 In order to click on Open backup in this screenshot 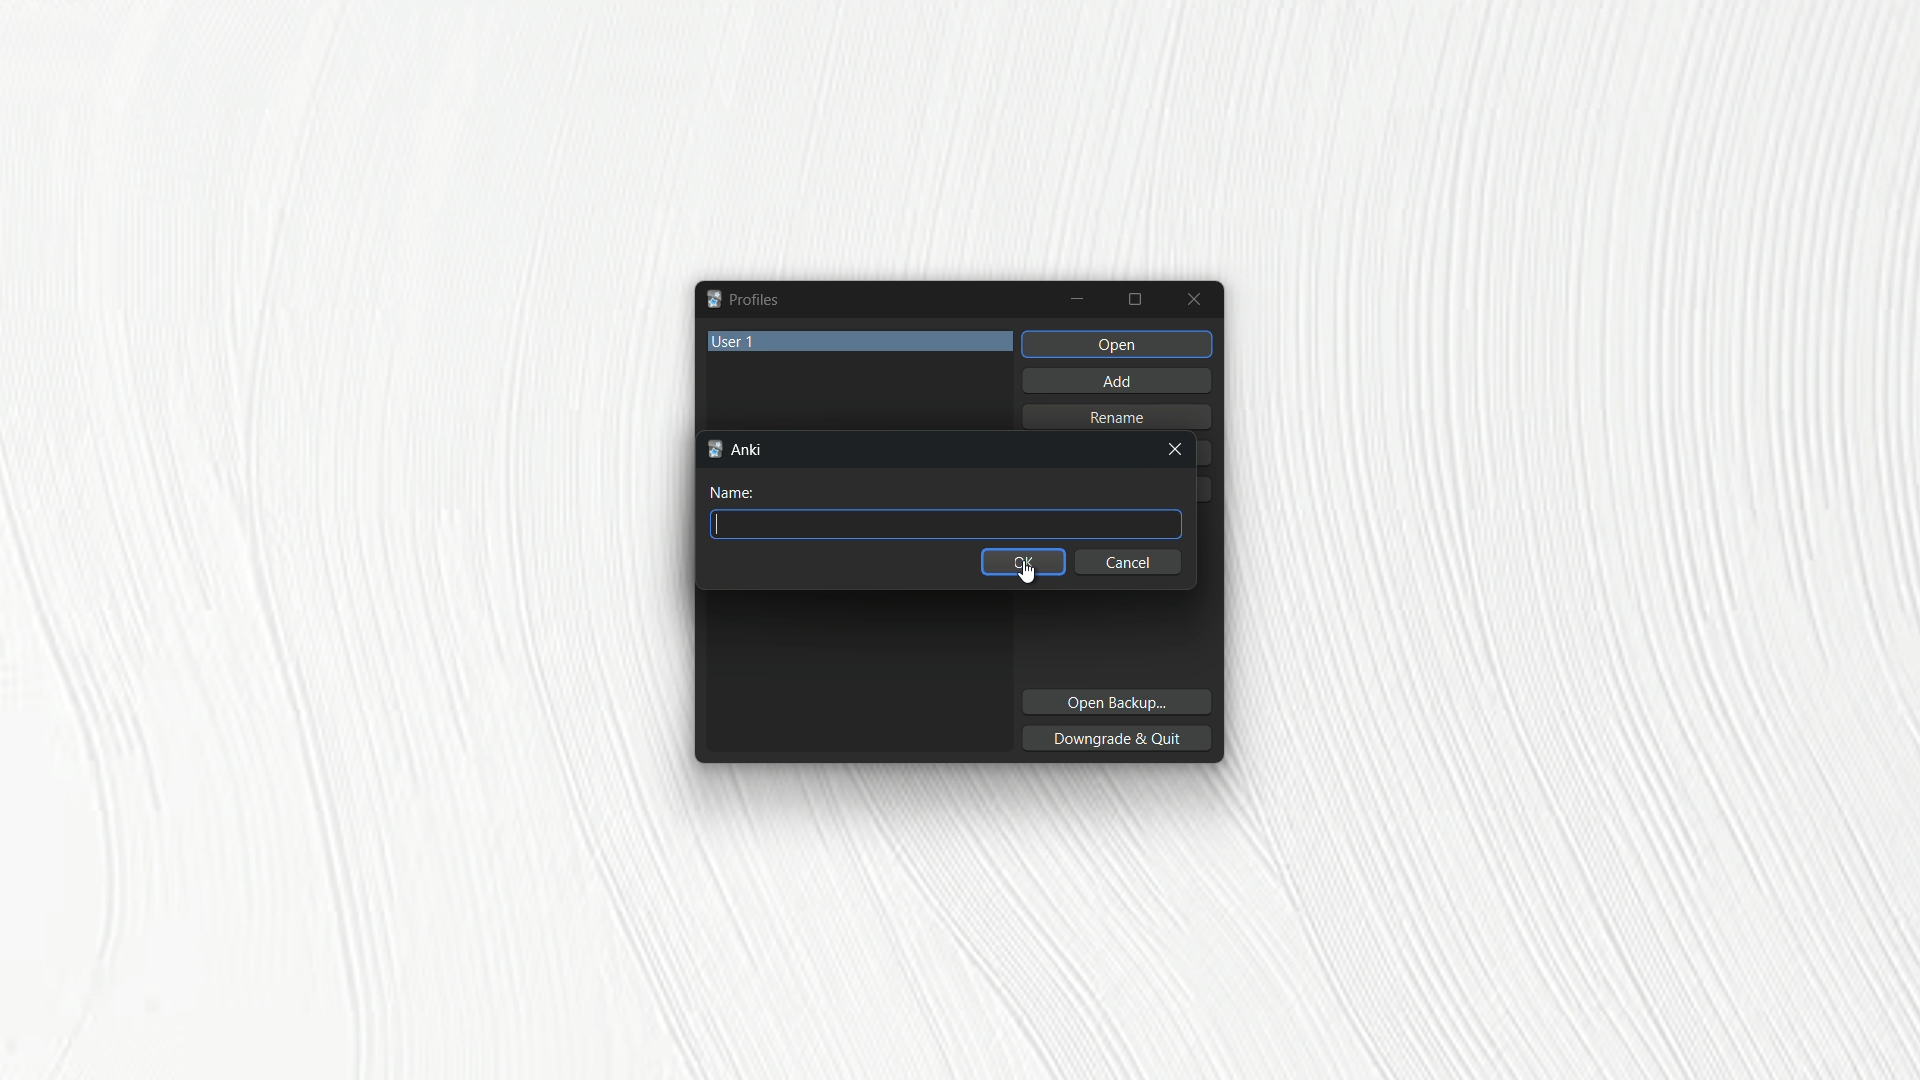, I will do `click(1114, 704)`.